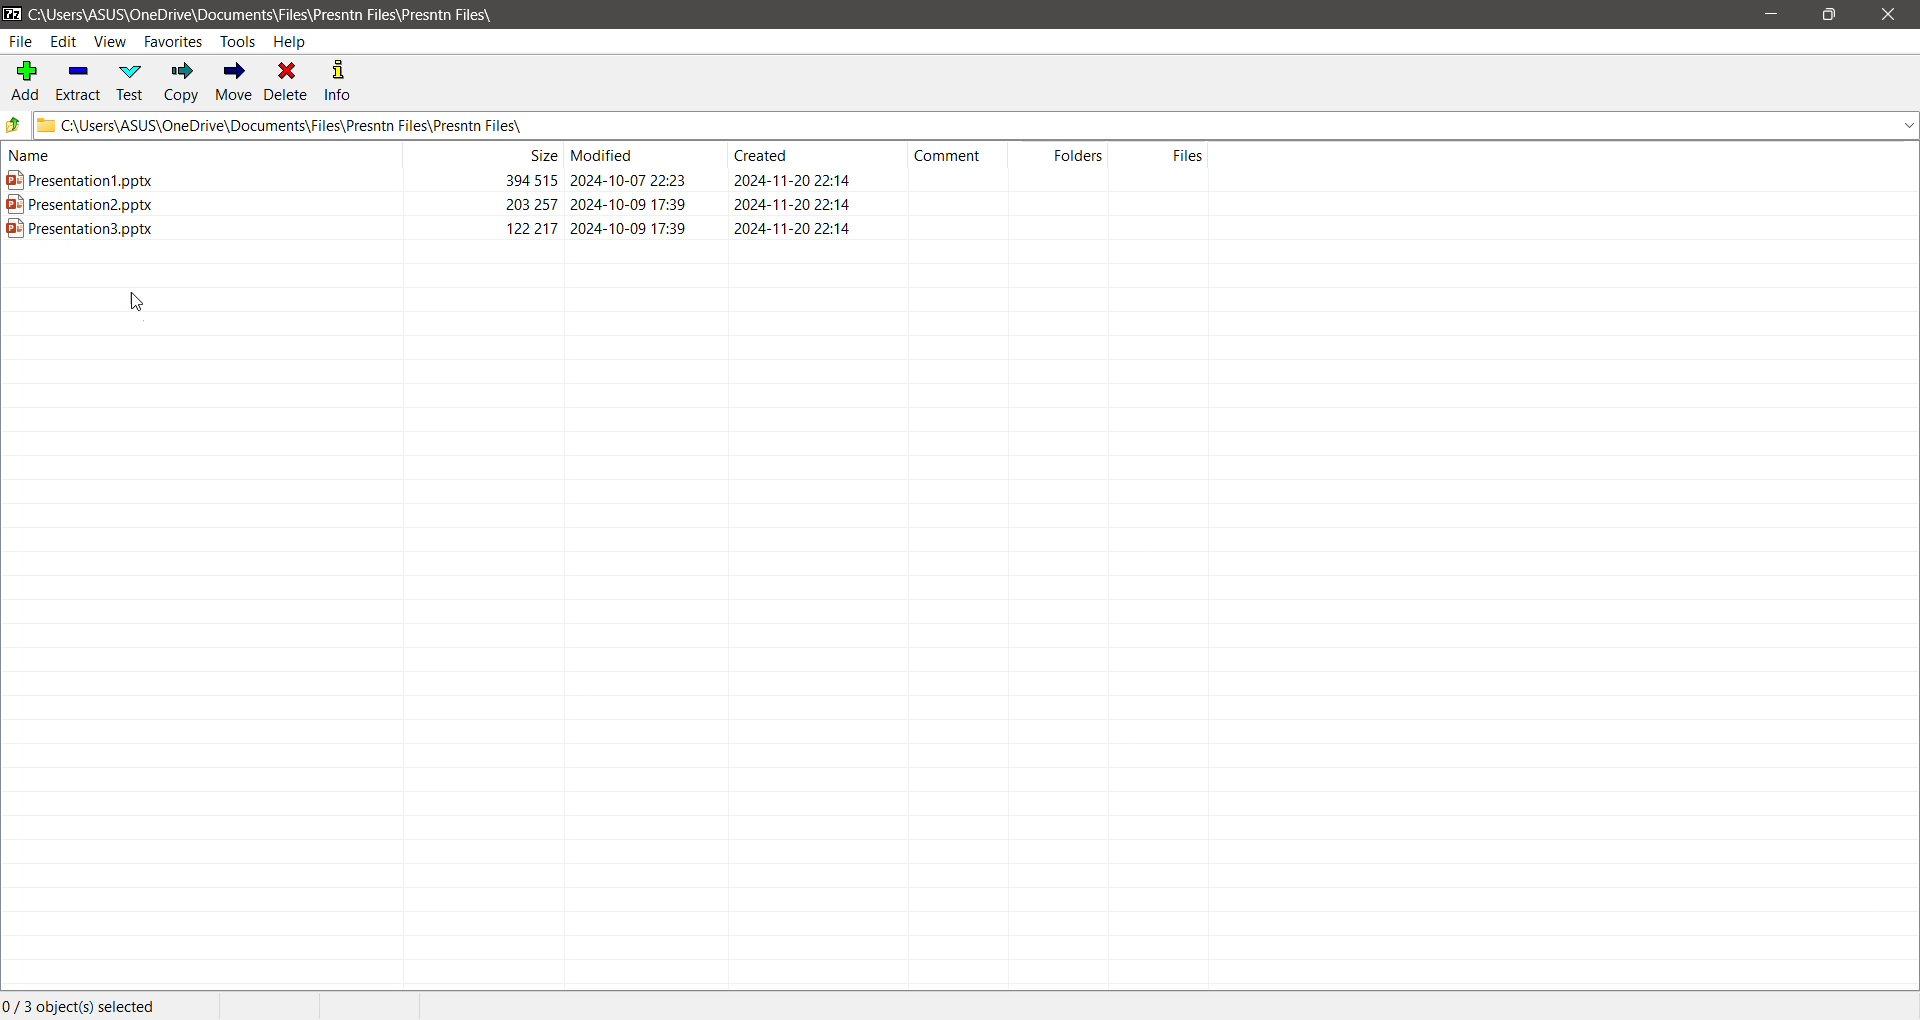 The image size is (1920, 1020). What do you see at coordinates (629, 203) in the screenshot?
I see `modified date & time` at bounding box center [629, 203].